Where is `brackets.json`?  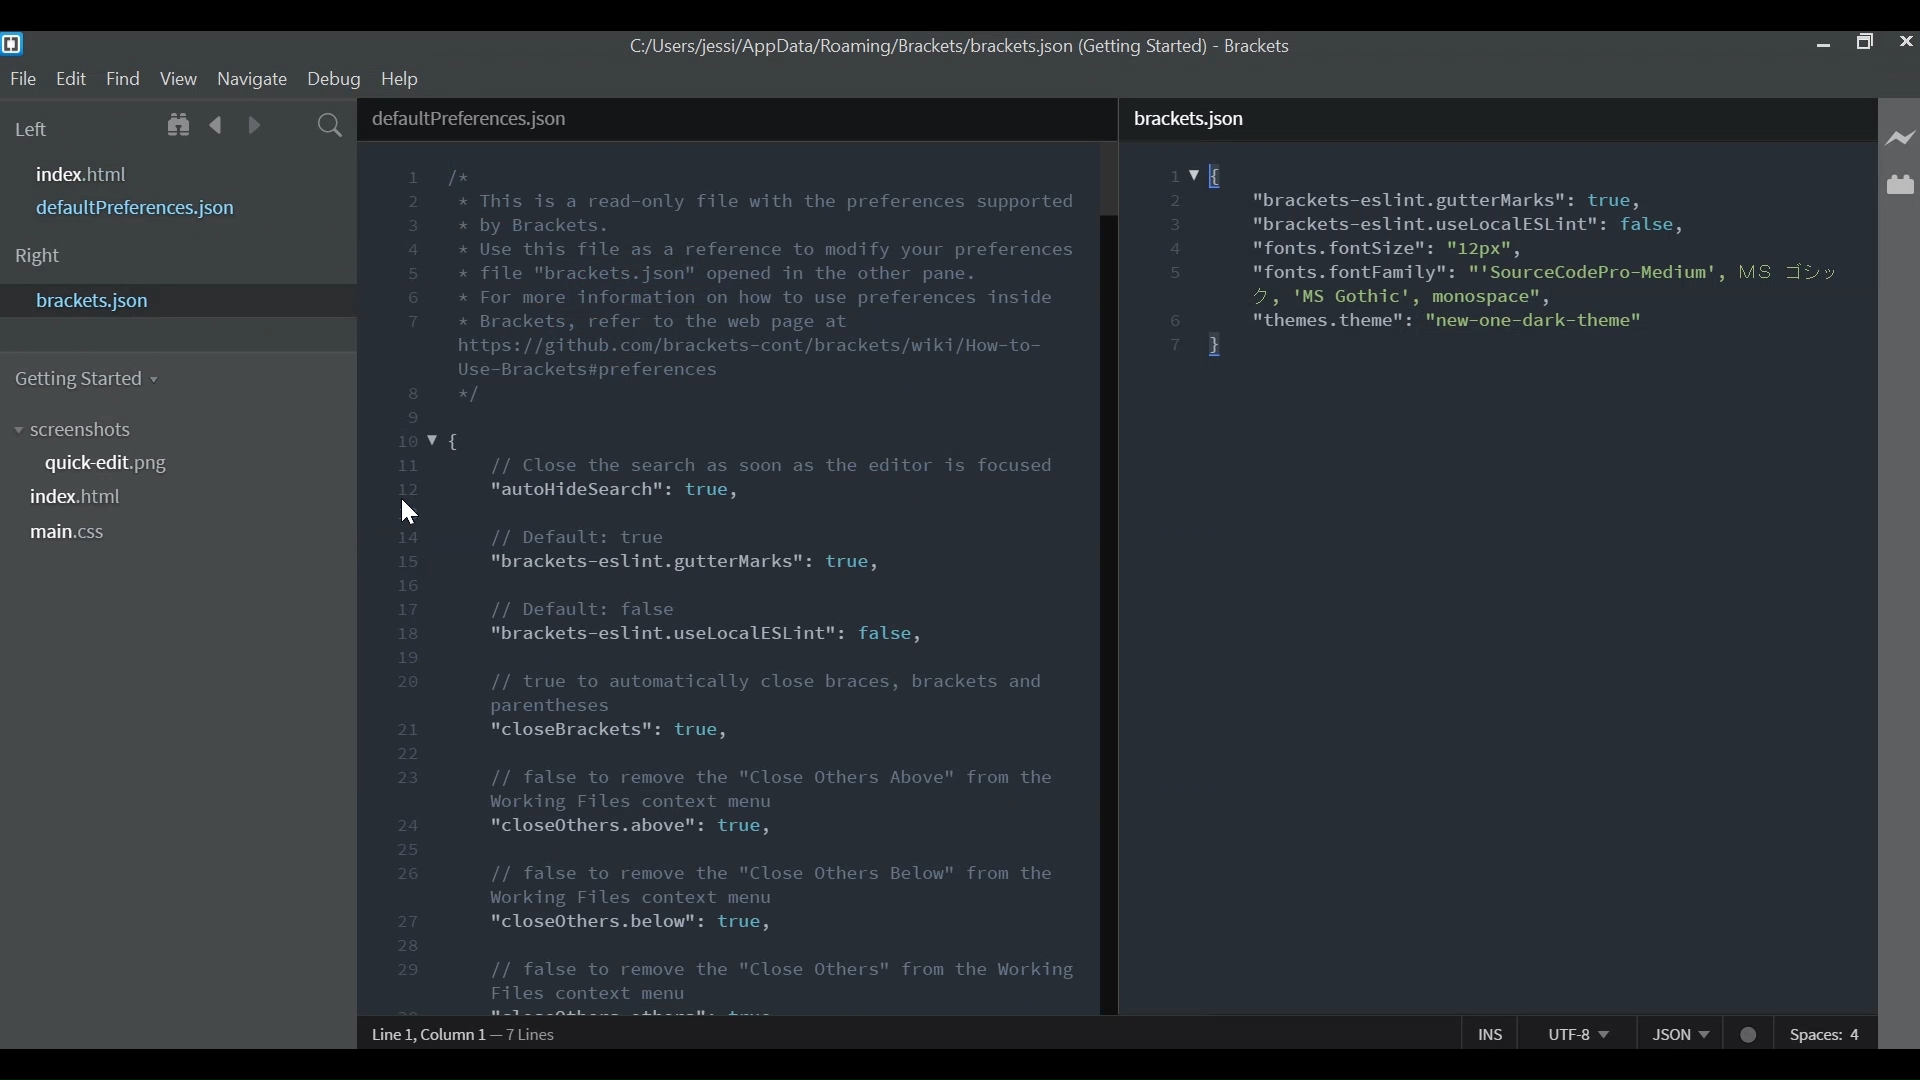 brackets.json is located at coordinates (178, 303).